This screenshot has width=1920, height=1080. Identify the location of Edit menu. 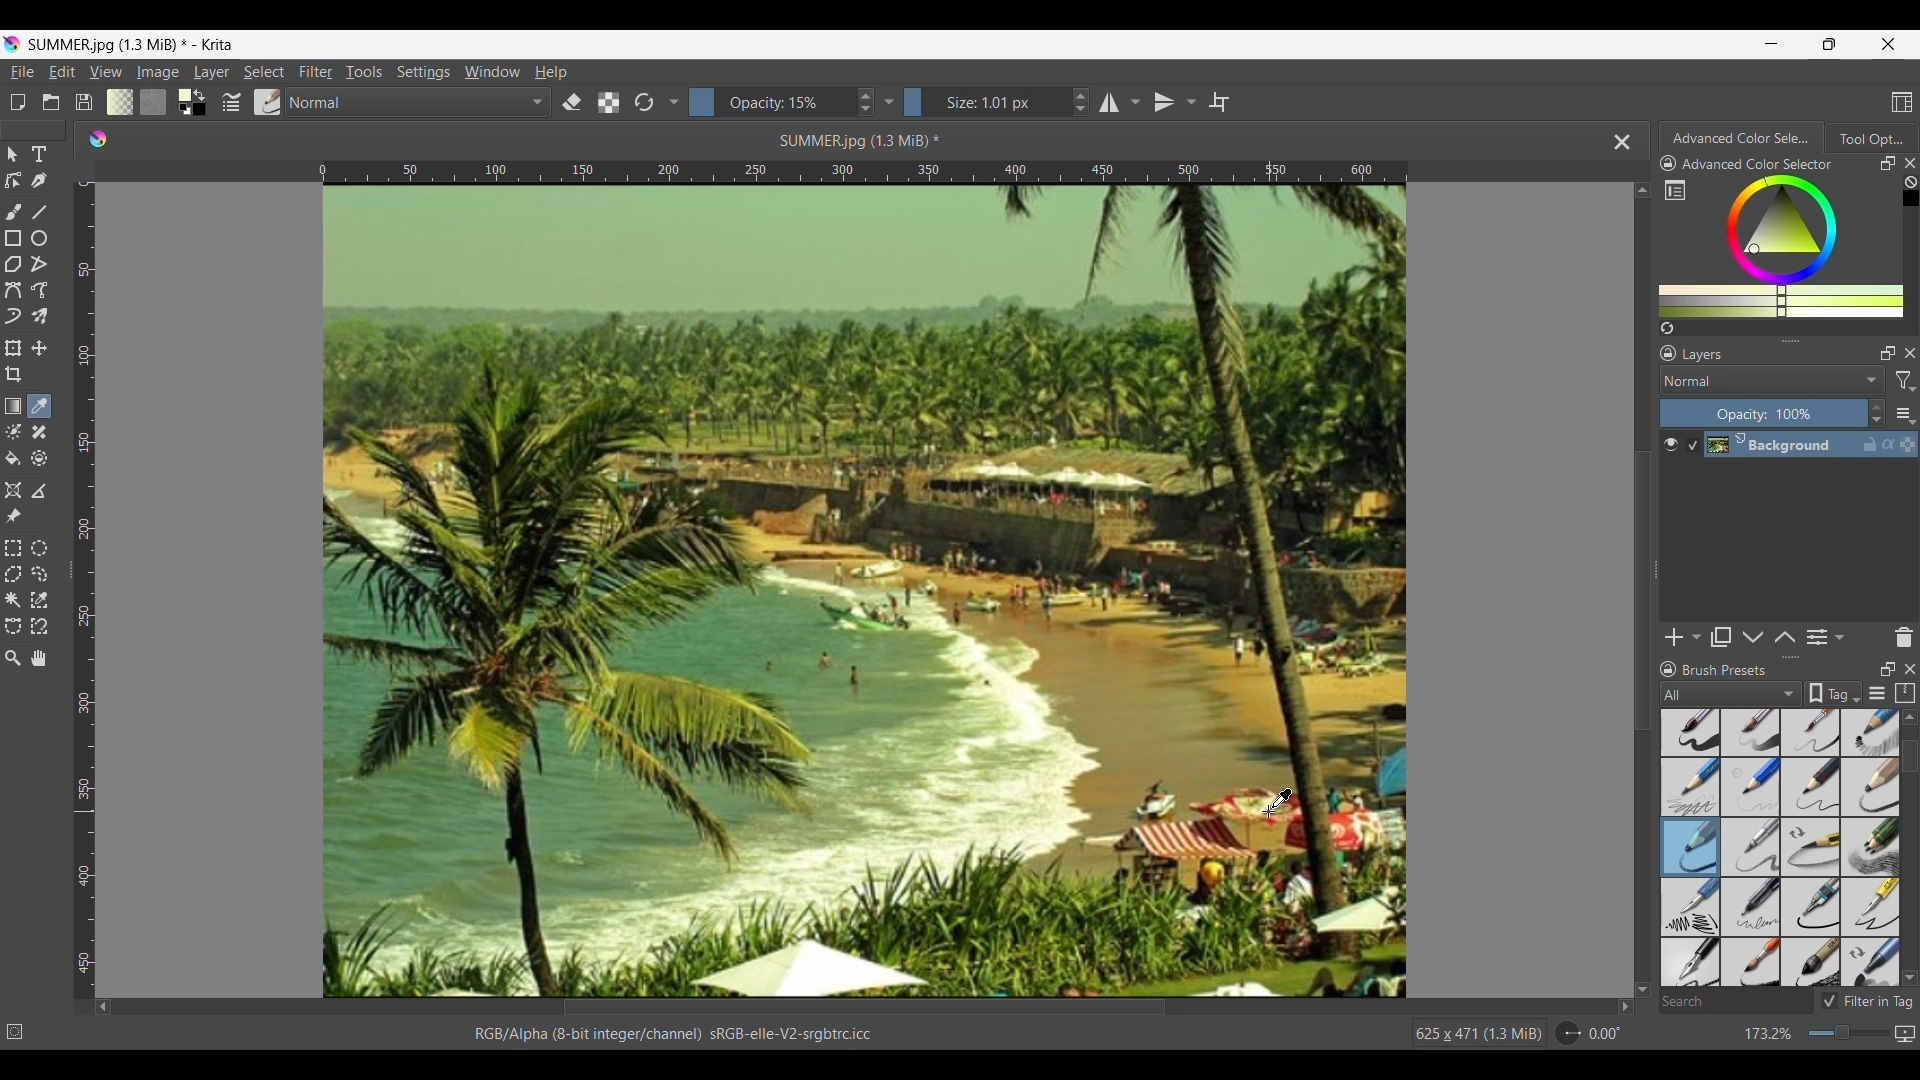
(60, 71).